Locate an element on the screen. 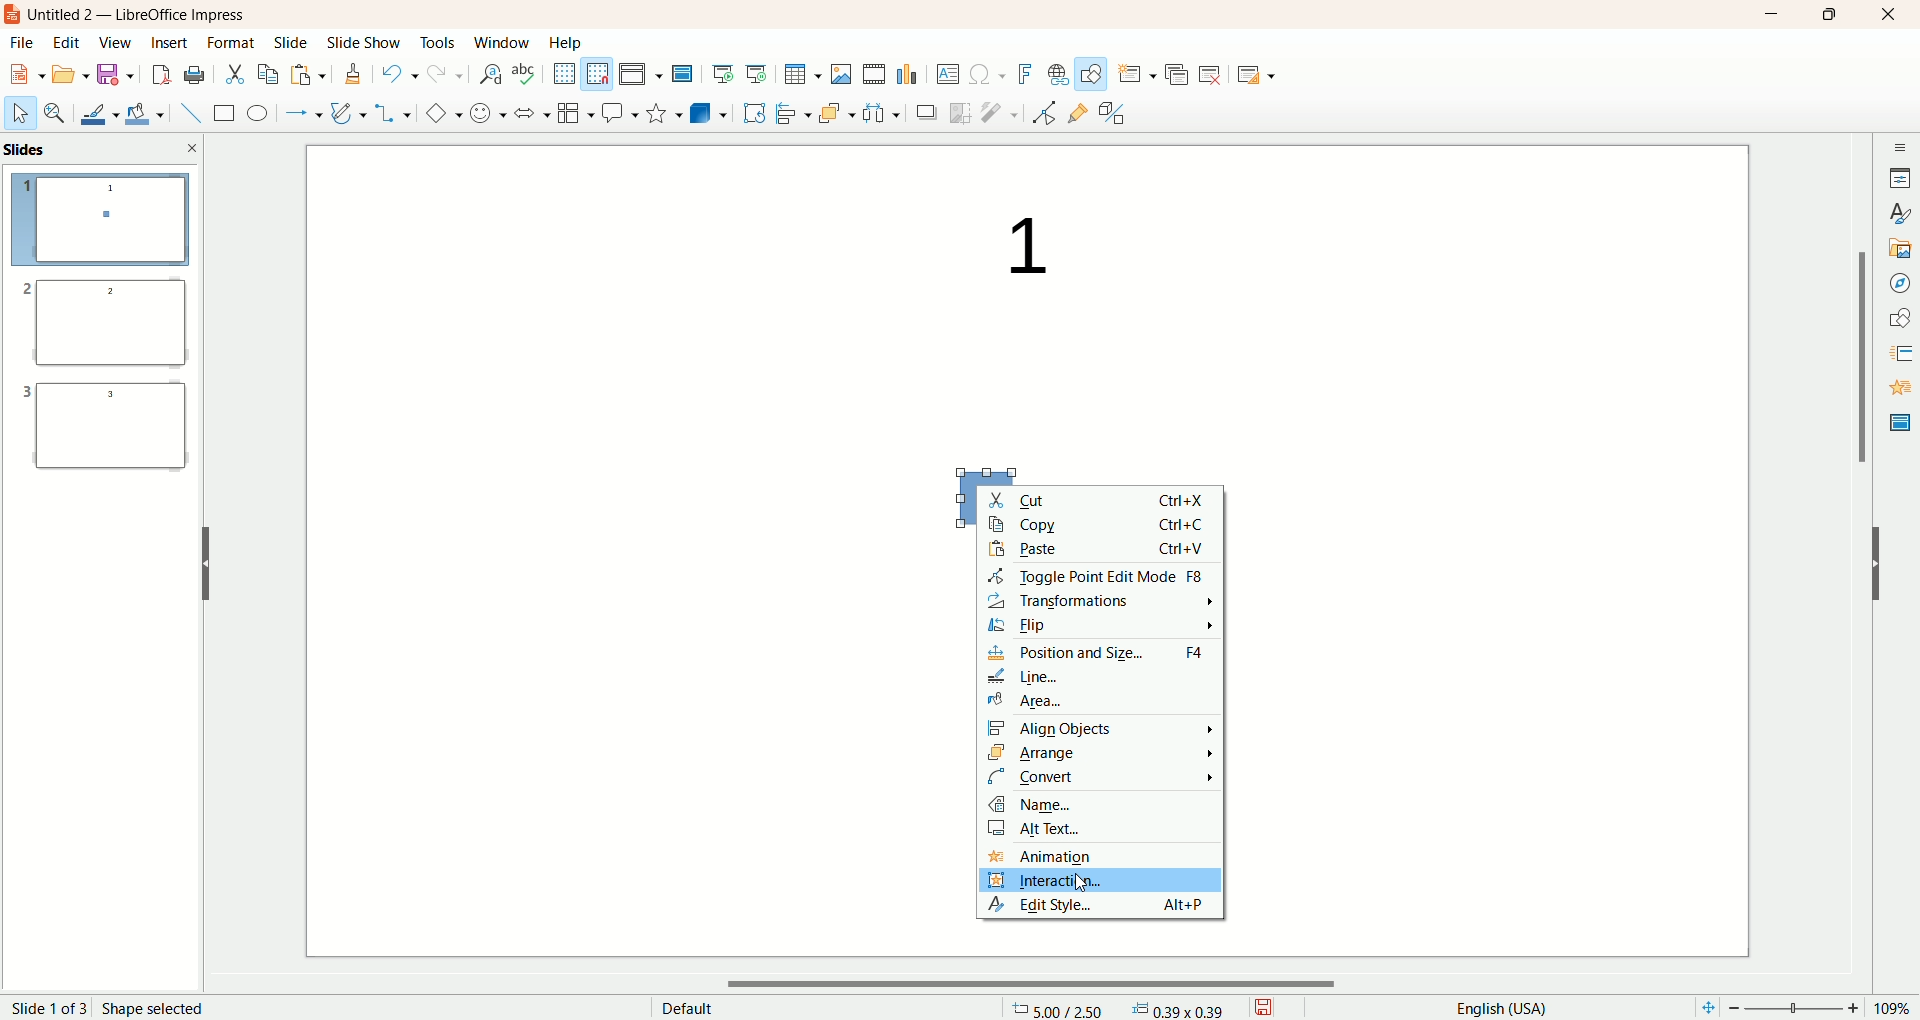 The height and width of the screenshot is (1020, 1920). curves and polygon is located at coordinates (346, 111).